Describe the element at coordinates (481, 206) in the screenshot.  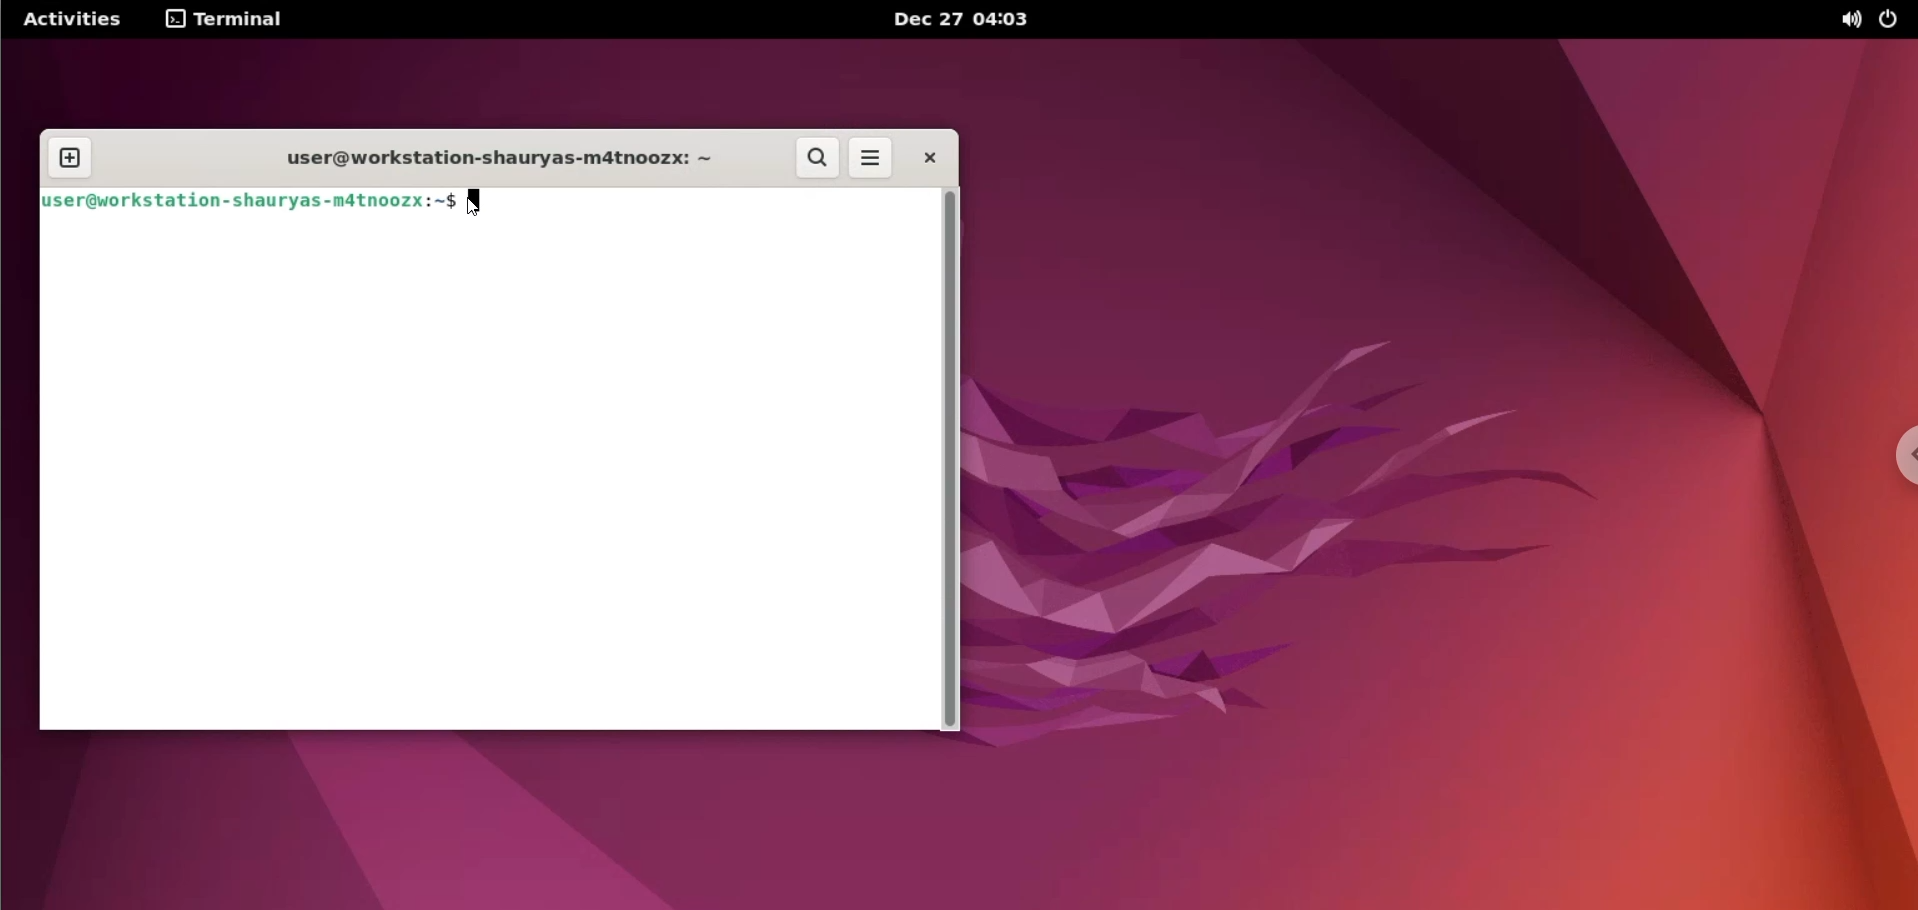
I see `typing indicator cursor` at that location.